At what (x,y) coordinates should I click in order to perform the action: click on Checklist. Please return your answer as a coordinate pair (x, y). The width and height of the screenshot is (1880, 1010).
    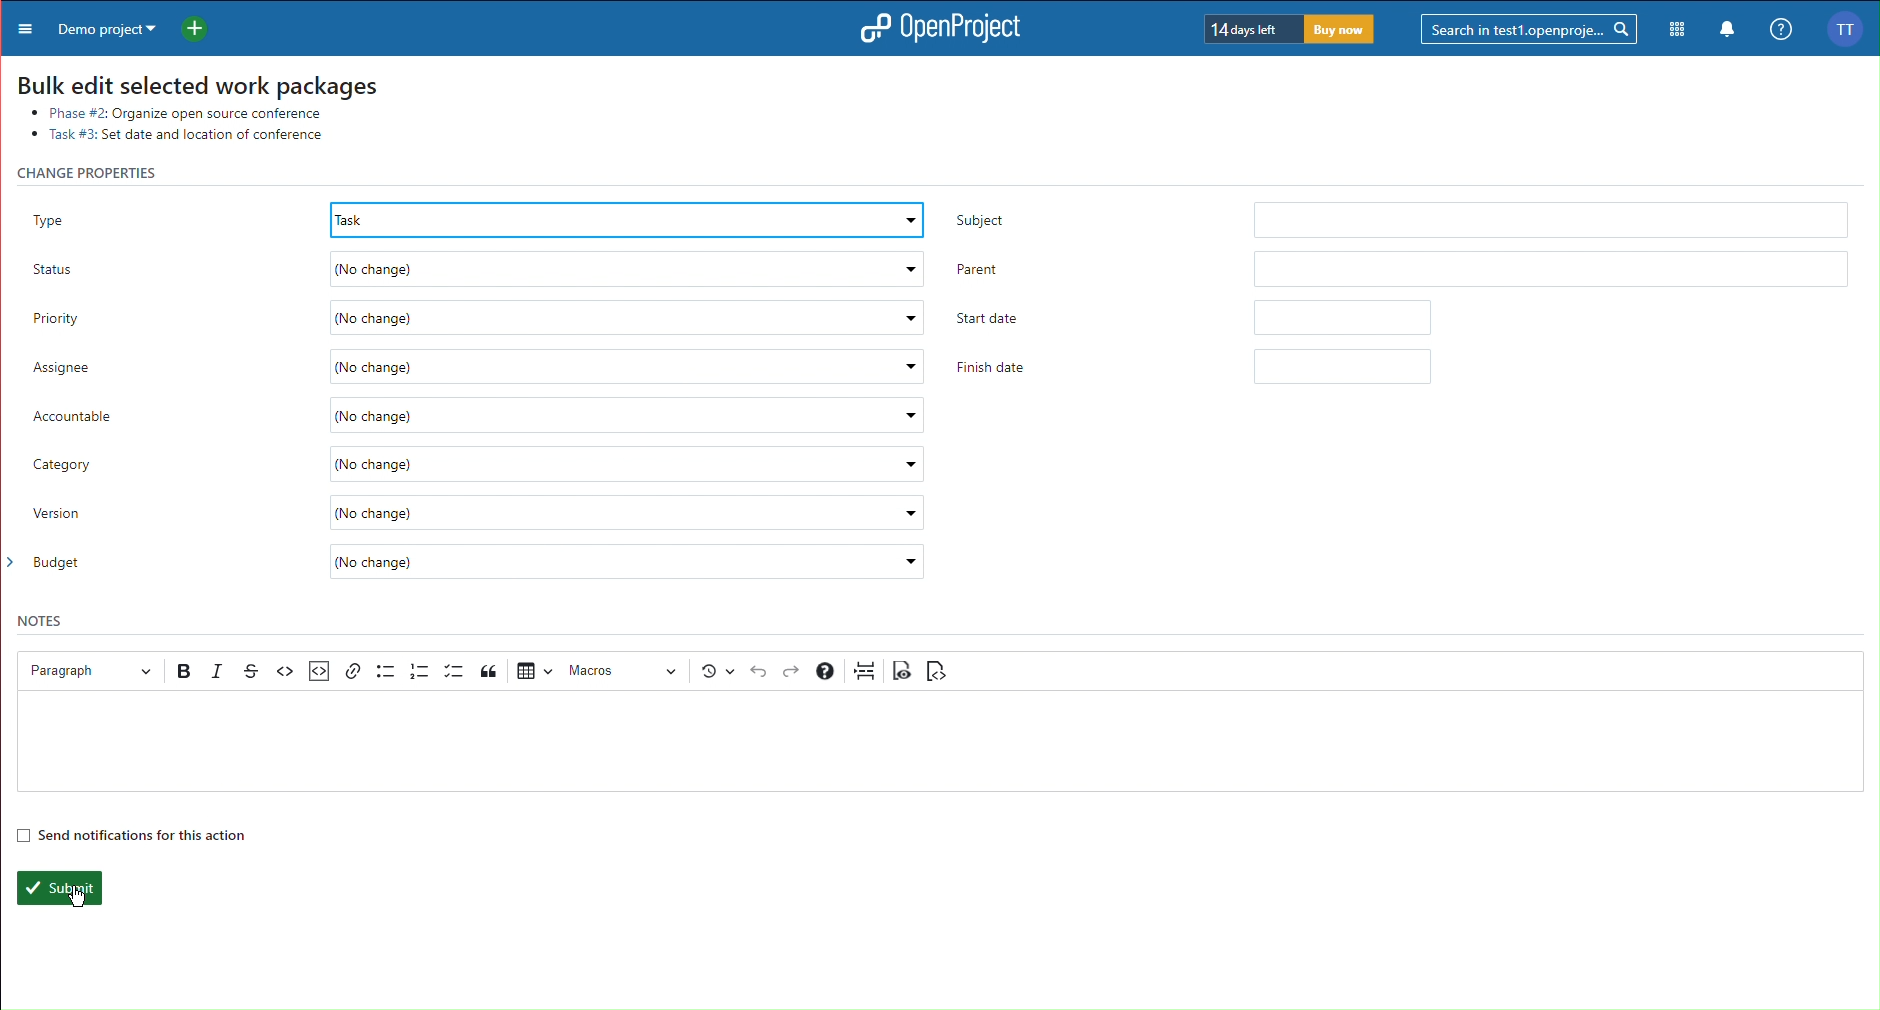
    Looking at the image, I should click on (454, 671).